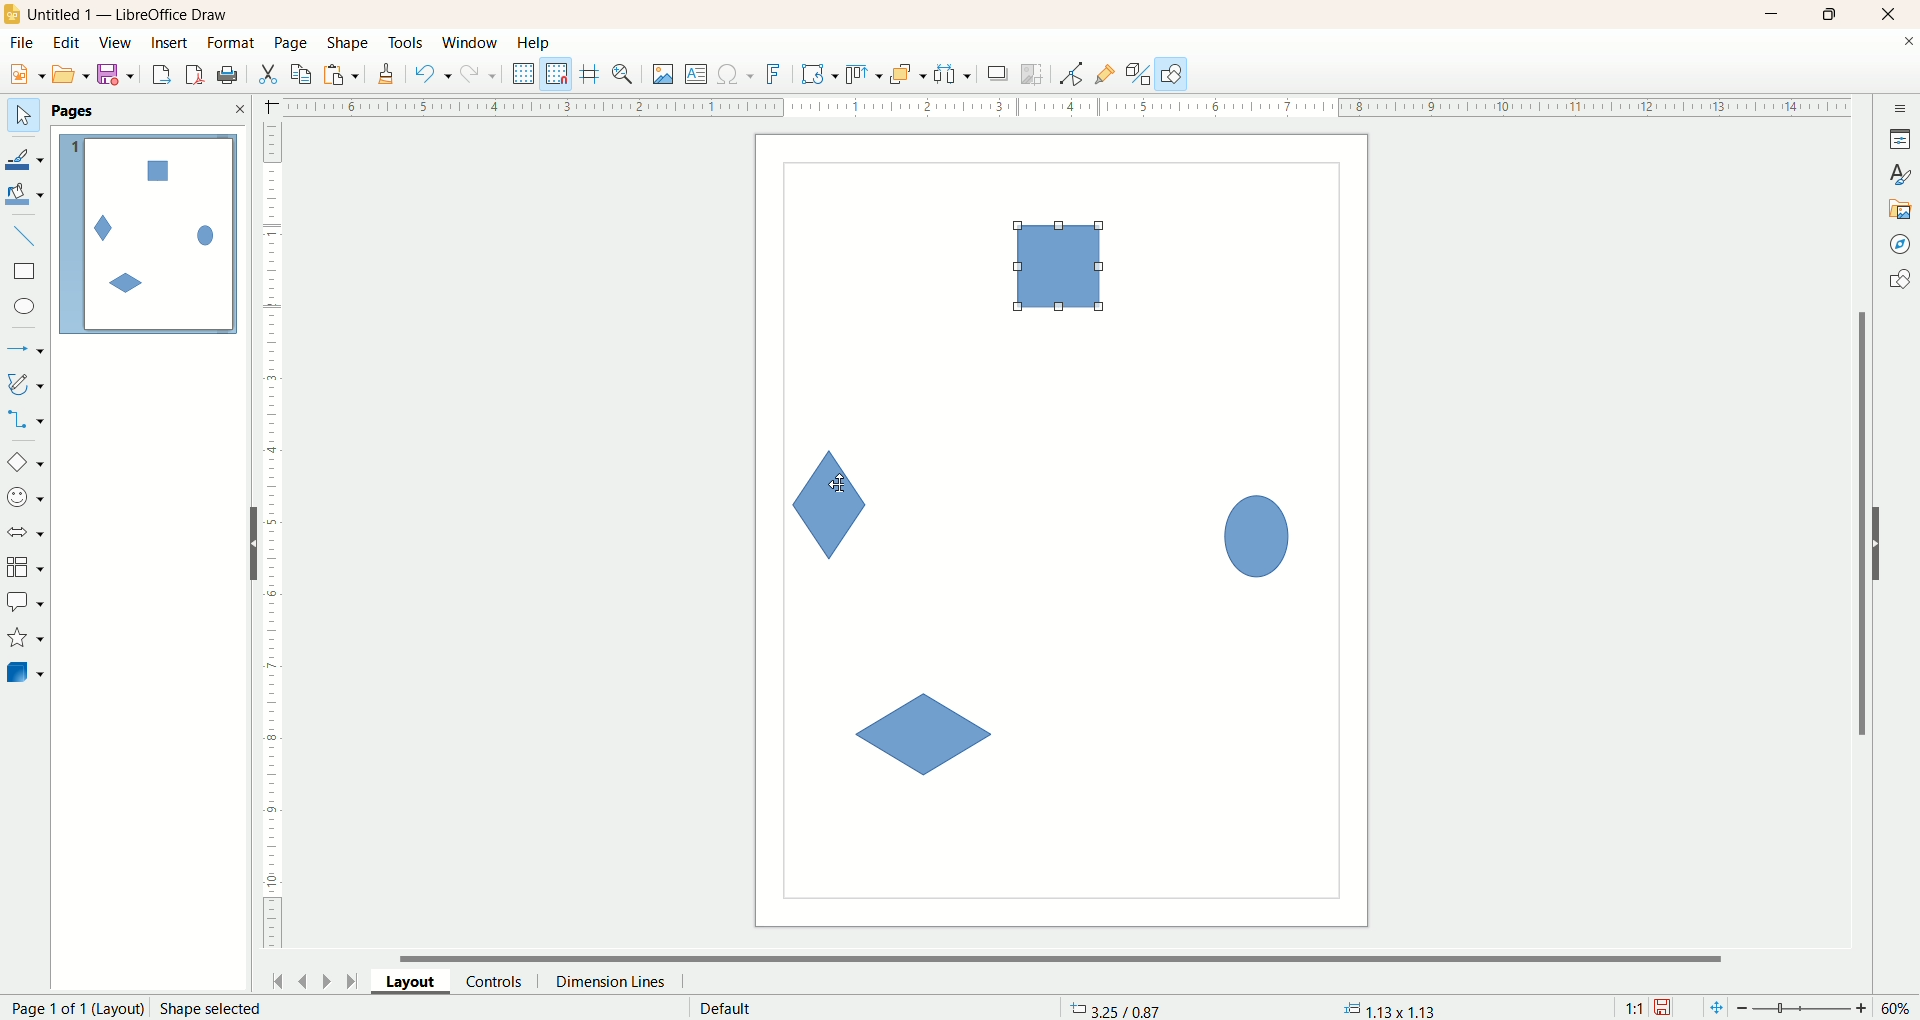  What do you see at coordinates (1899, 282) in the screenshot?
I see `shapes` at bounding box center [1899, 282].